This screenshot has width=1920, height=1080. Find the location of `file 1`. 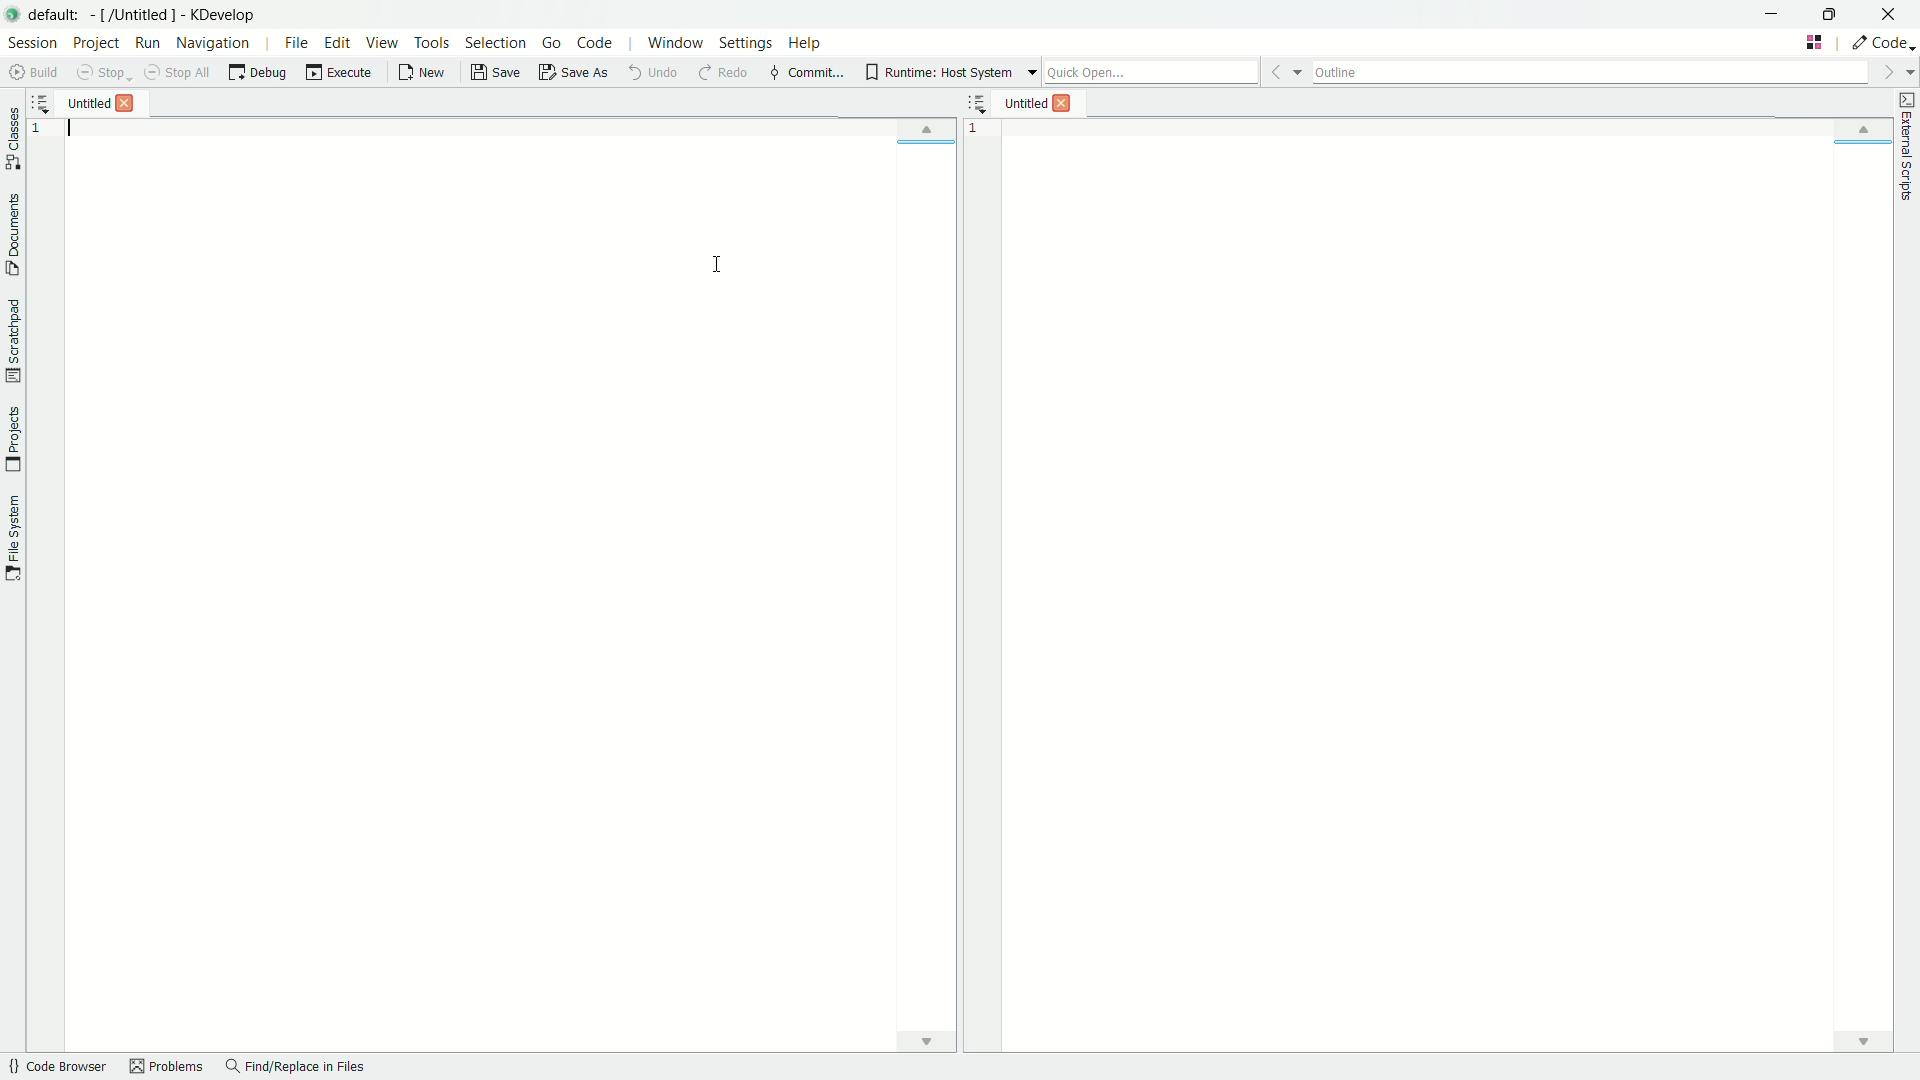

file 1 is located at coordinates (86, 104).